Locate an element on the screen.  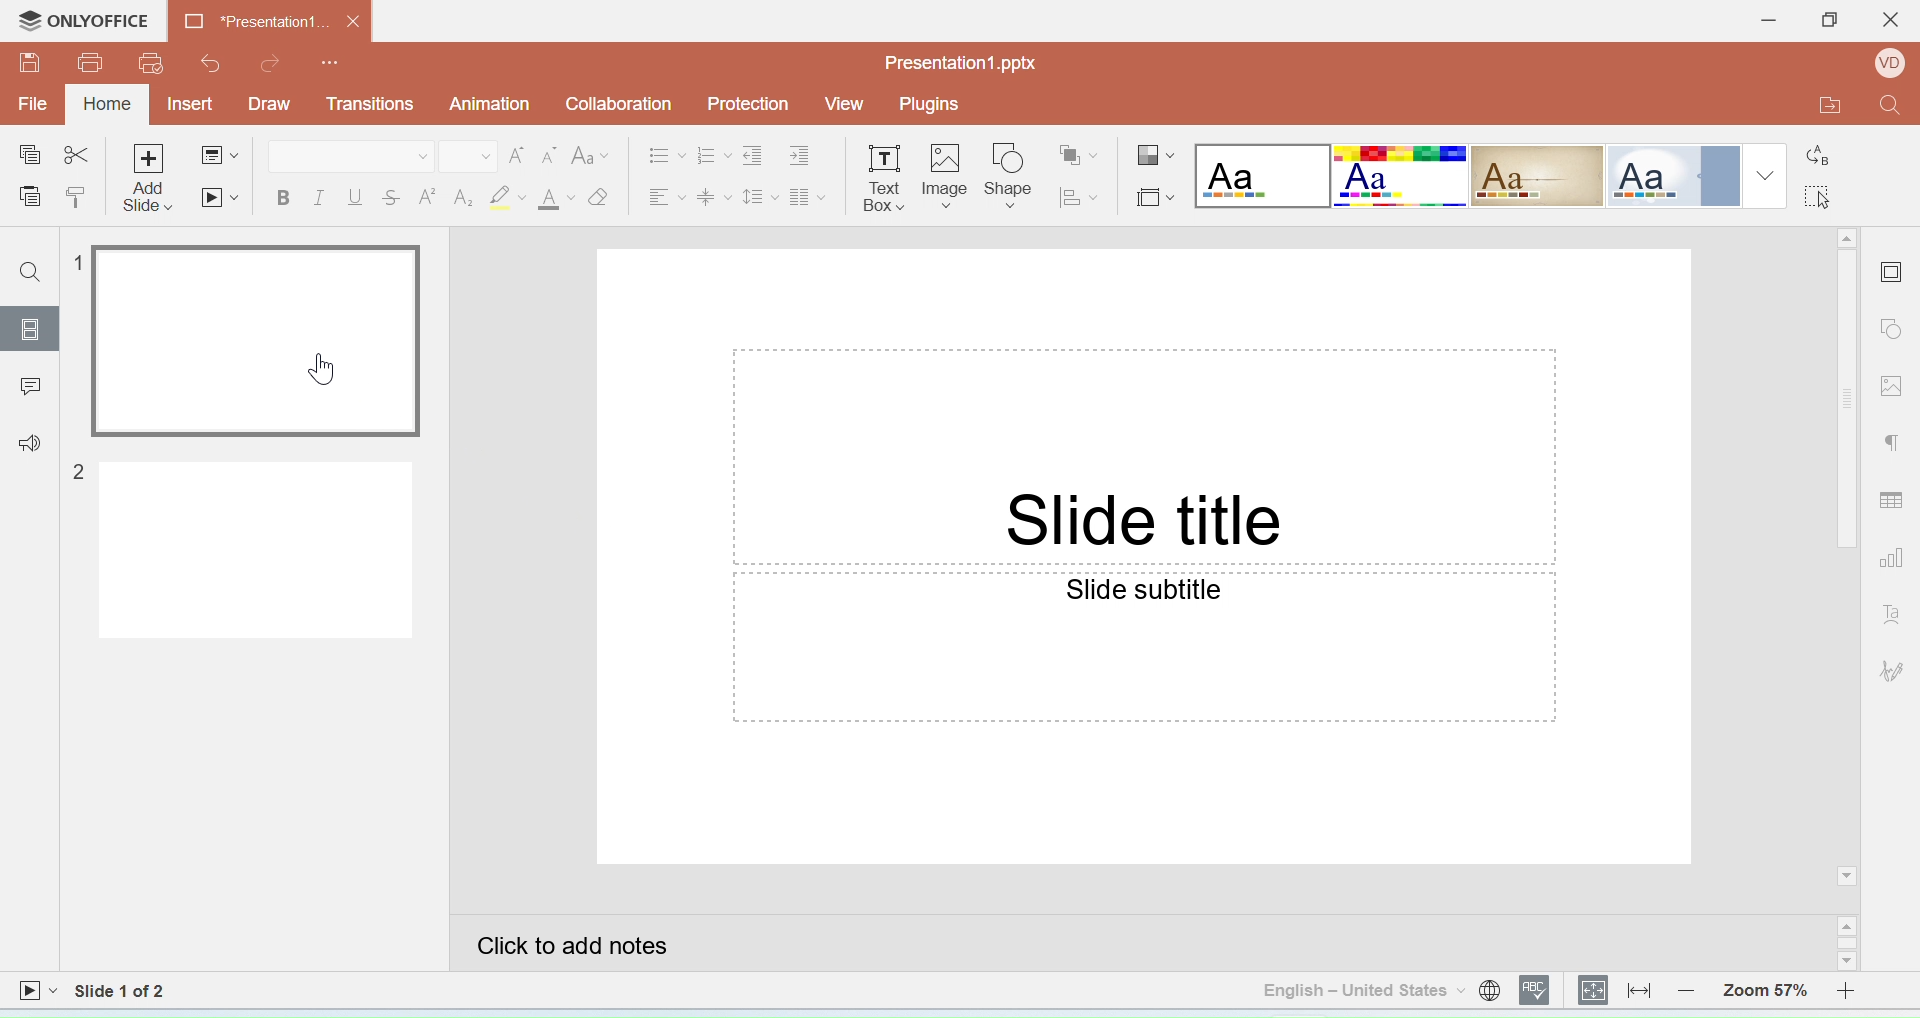
Feedback & support is located at coordinates (29, 441).